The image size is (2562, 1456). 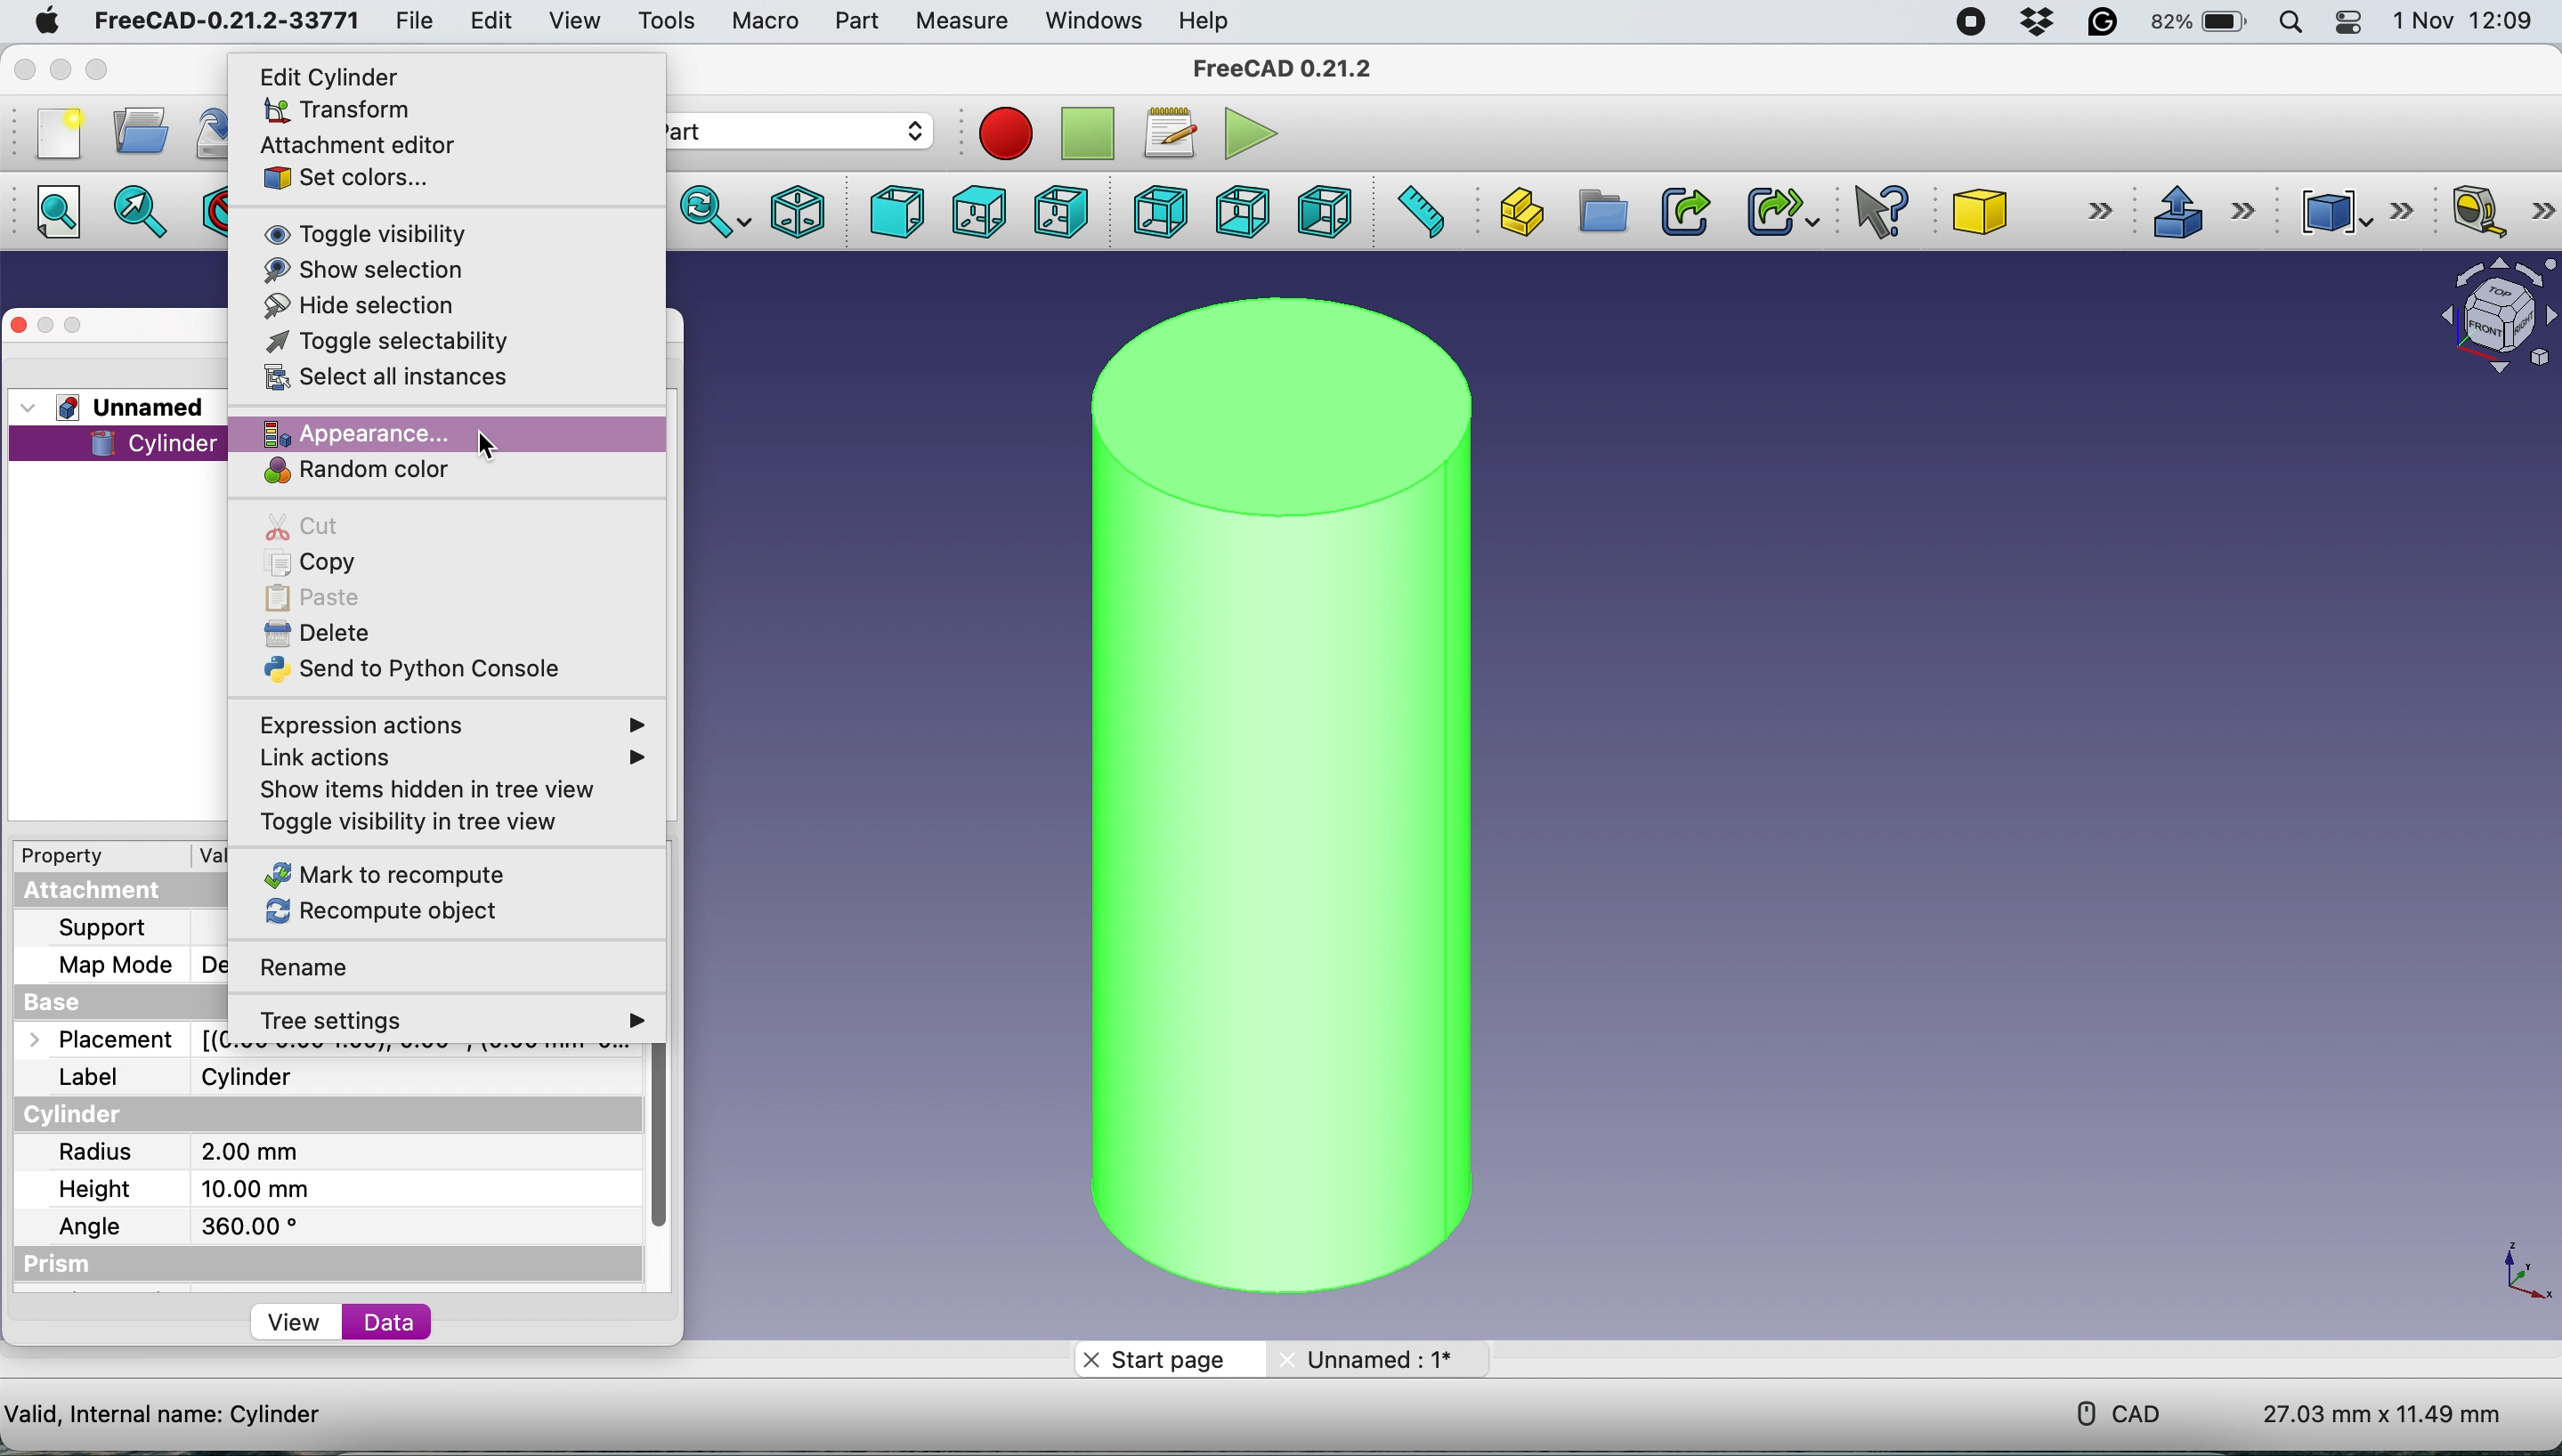 What do you see at coordinates (808, 130) in the screenshot?
I see `workbench` at bounding box center [808, 130].